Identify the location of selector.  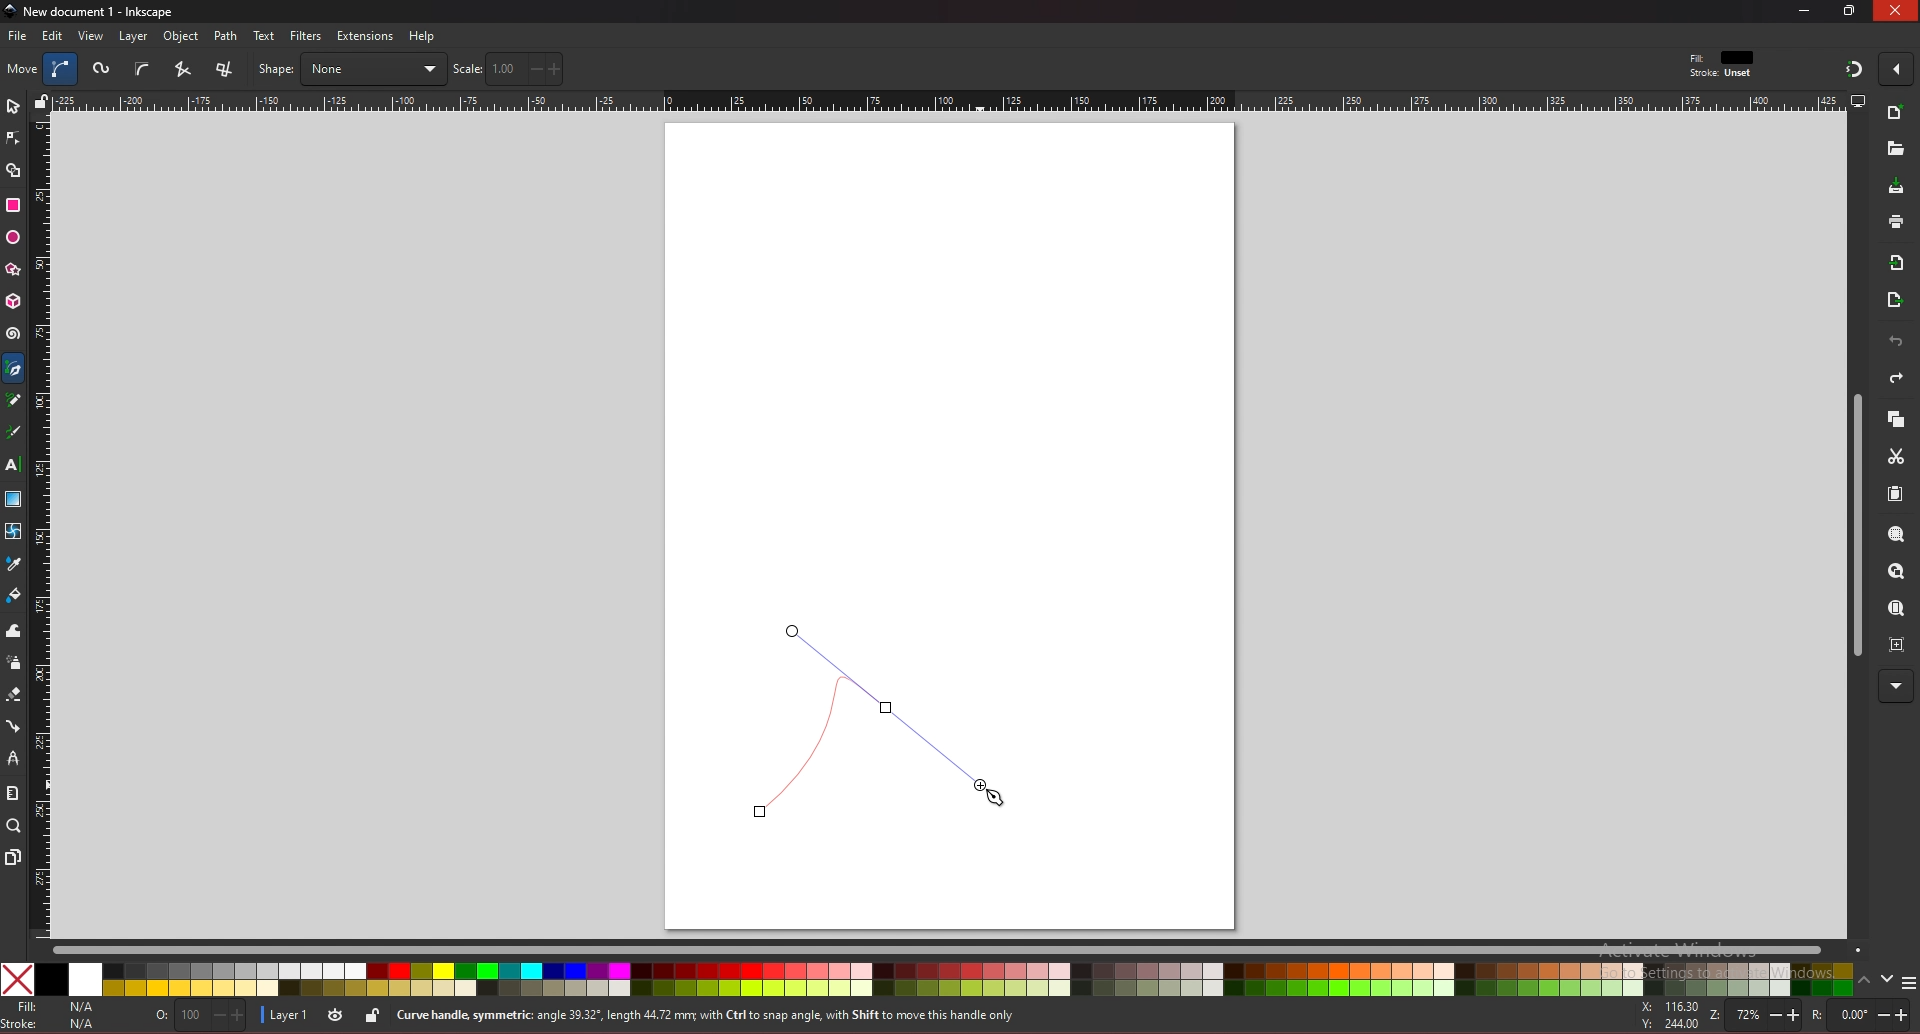
(13, 106).